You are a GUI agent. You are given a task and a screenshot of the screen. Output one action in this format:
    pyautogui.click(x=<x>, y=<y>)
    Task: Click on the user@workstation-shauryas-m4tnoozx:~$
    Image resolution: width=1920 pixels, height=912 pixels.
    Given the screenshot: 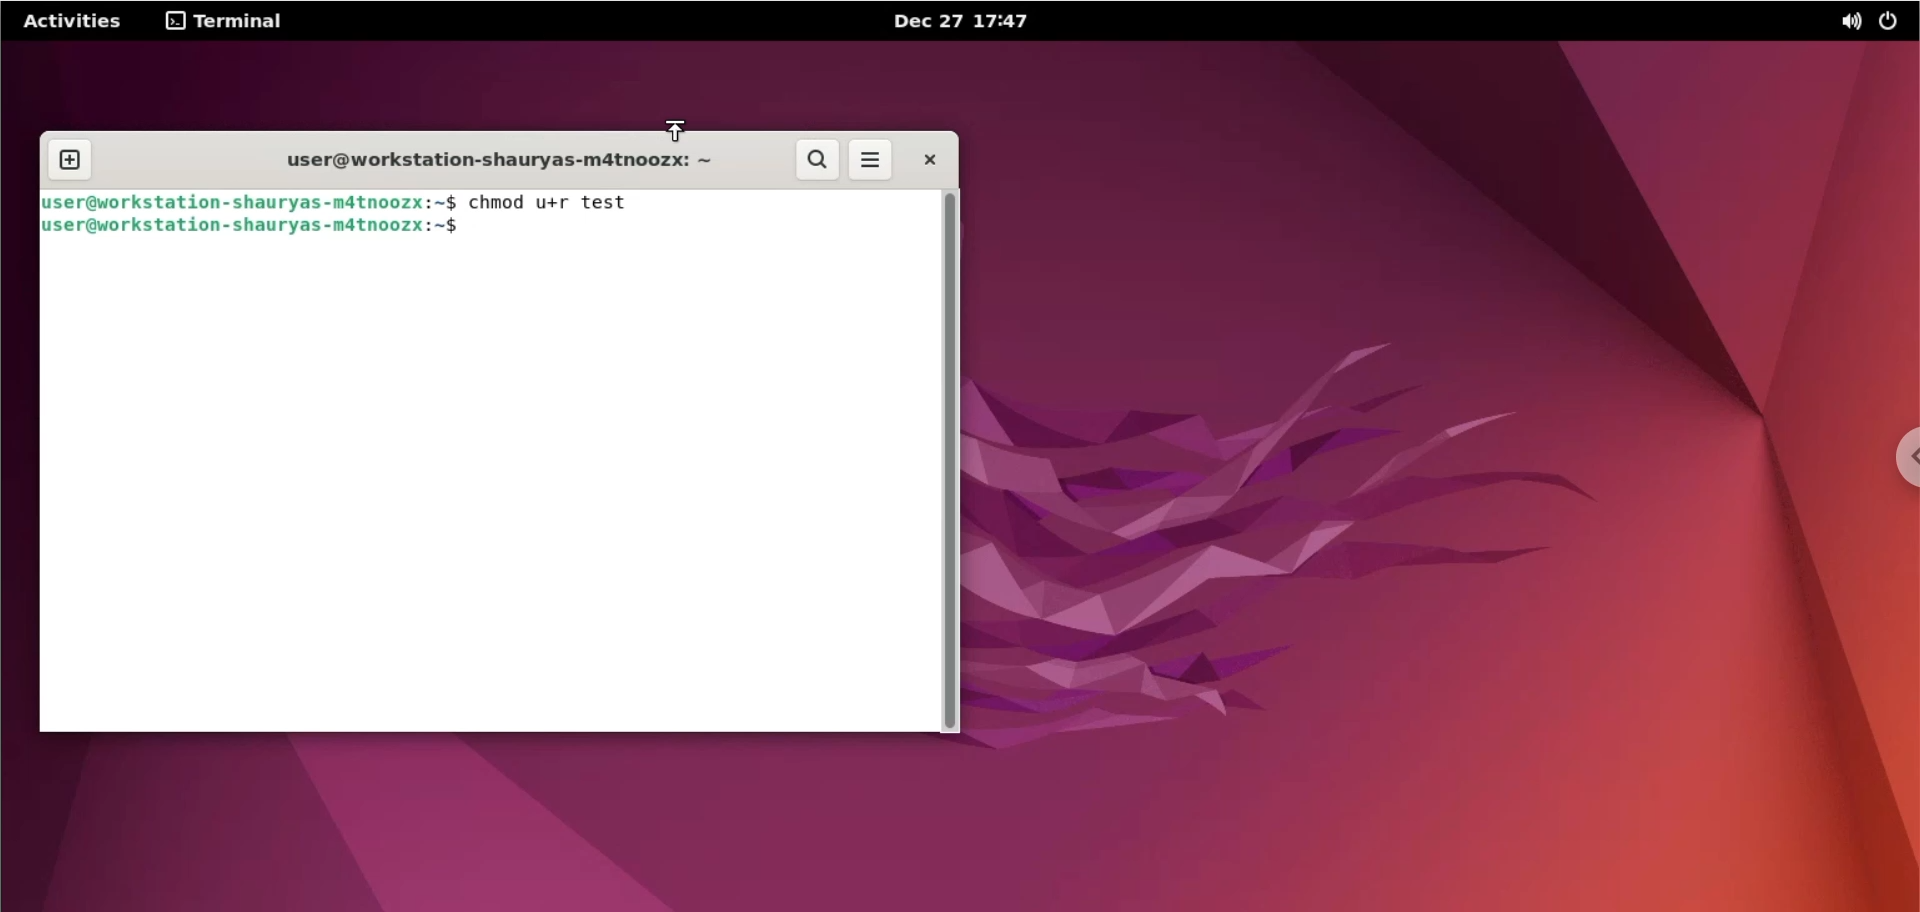 What is the action you would take?
    pyautogui.click(x=250, y=202)
    